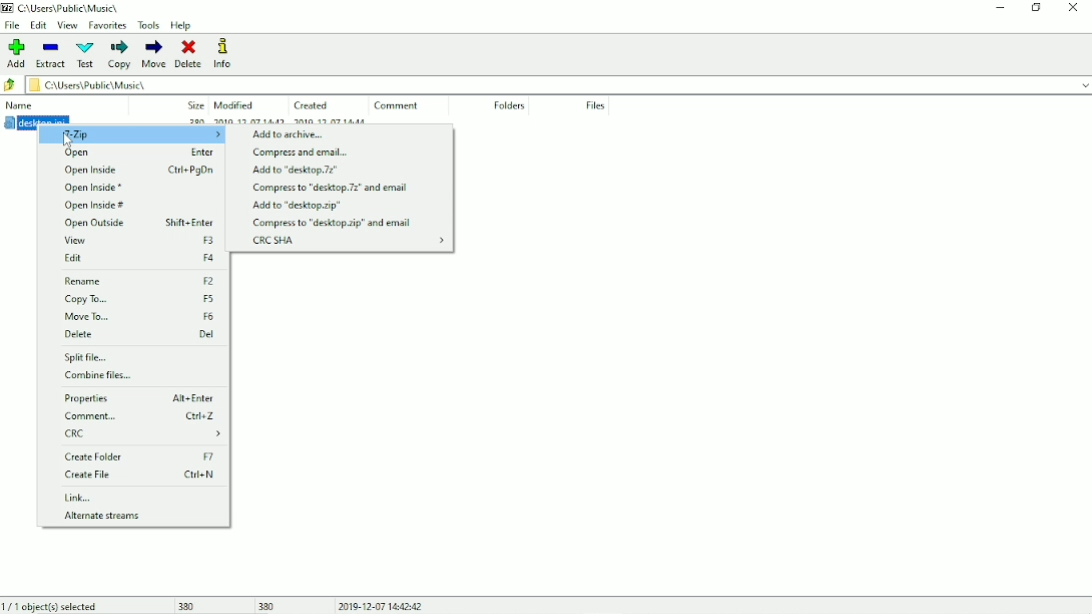 Image resolution: width=1092 pixels, height=614 pixels. What do you see at coordinates (297, 206) in the screenshot?
I see `Add to "desktop.zip"` at bounding box center [297, 206].